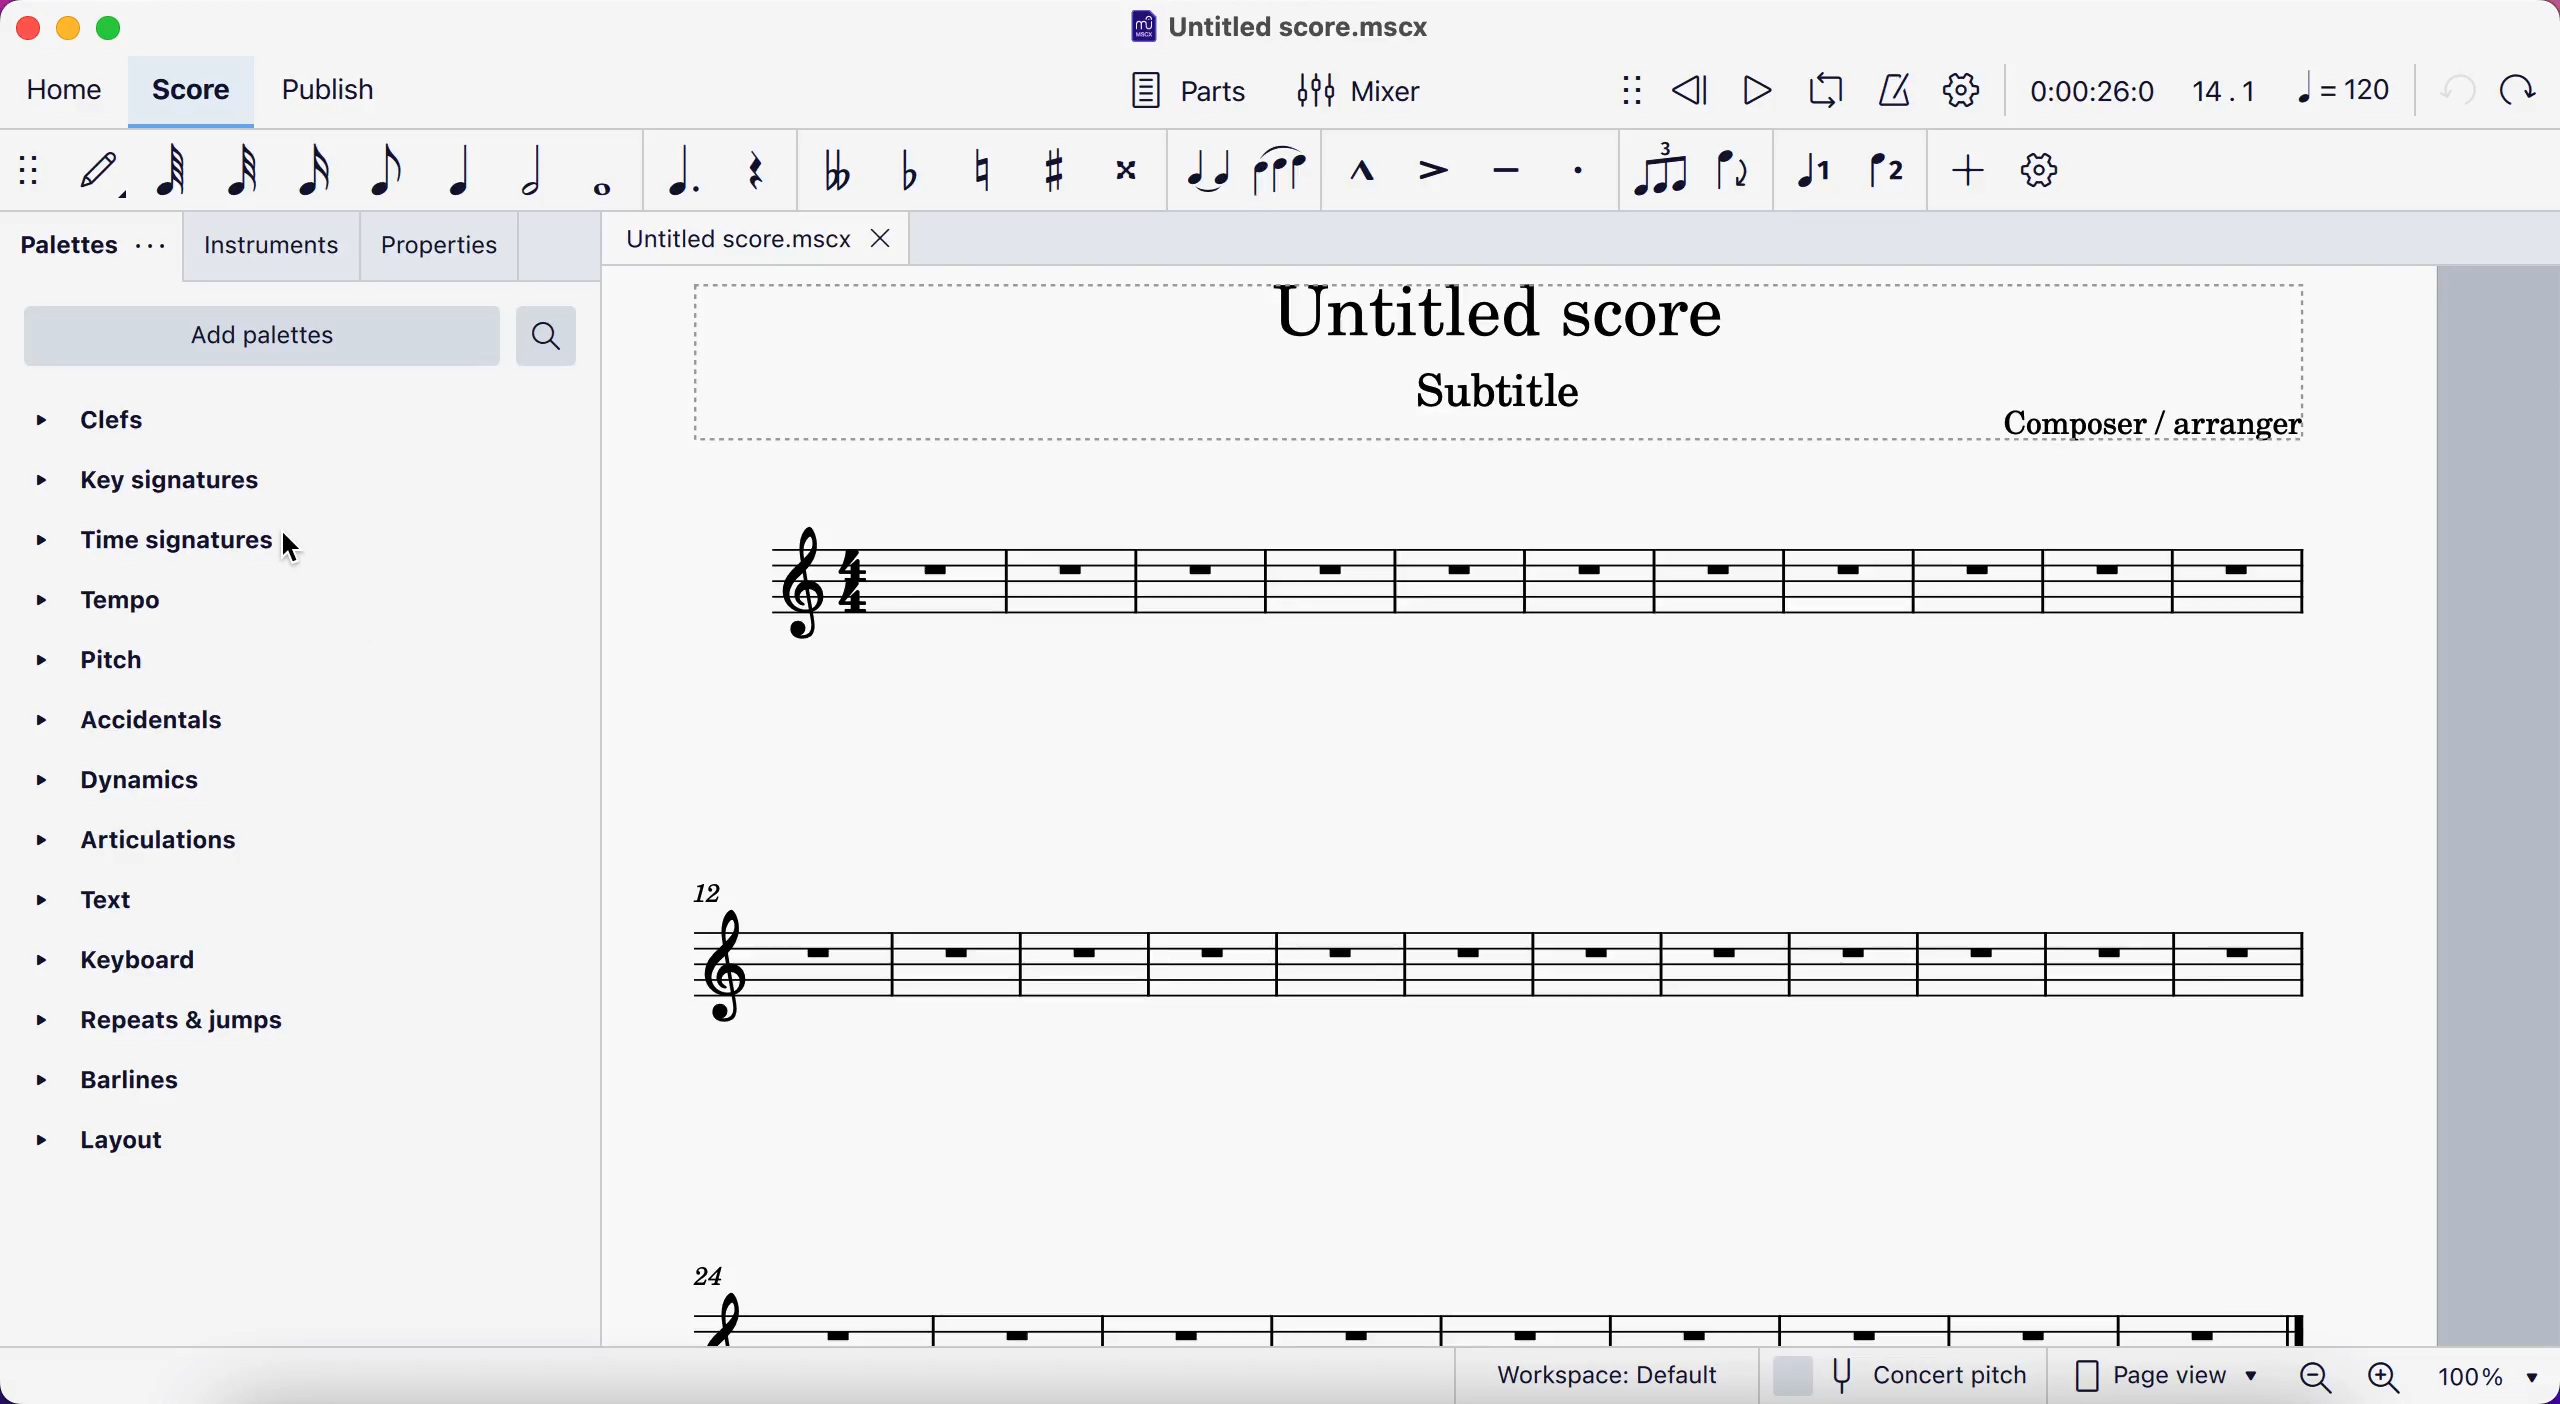  Describe the element at coordinates (338, 93) in the screenshot. I see `publish` at that location.